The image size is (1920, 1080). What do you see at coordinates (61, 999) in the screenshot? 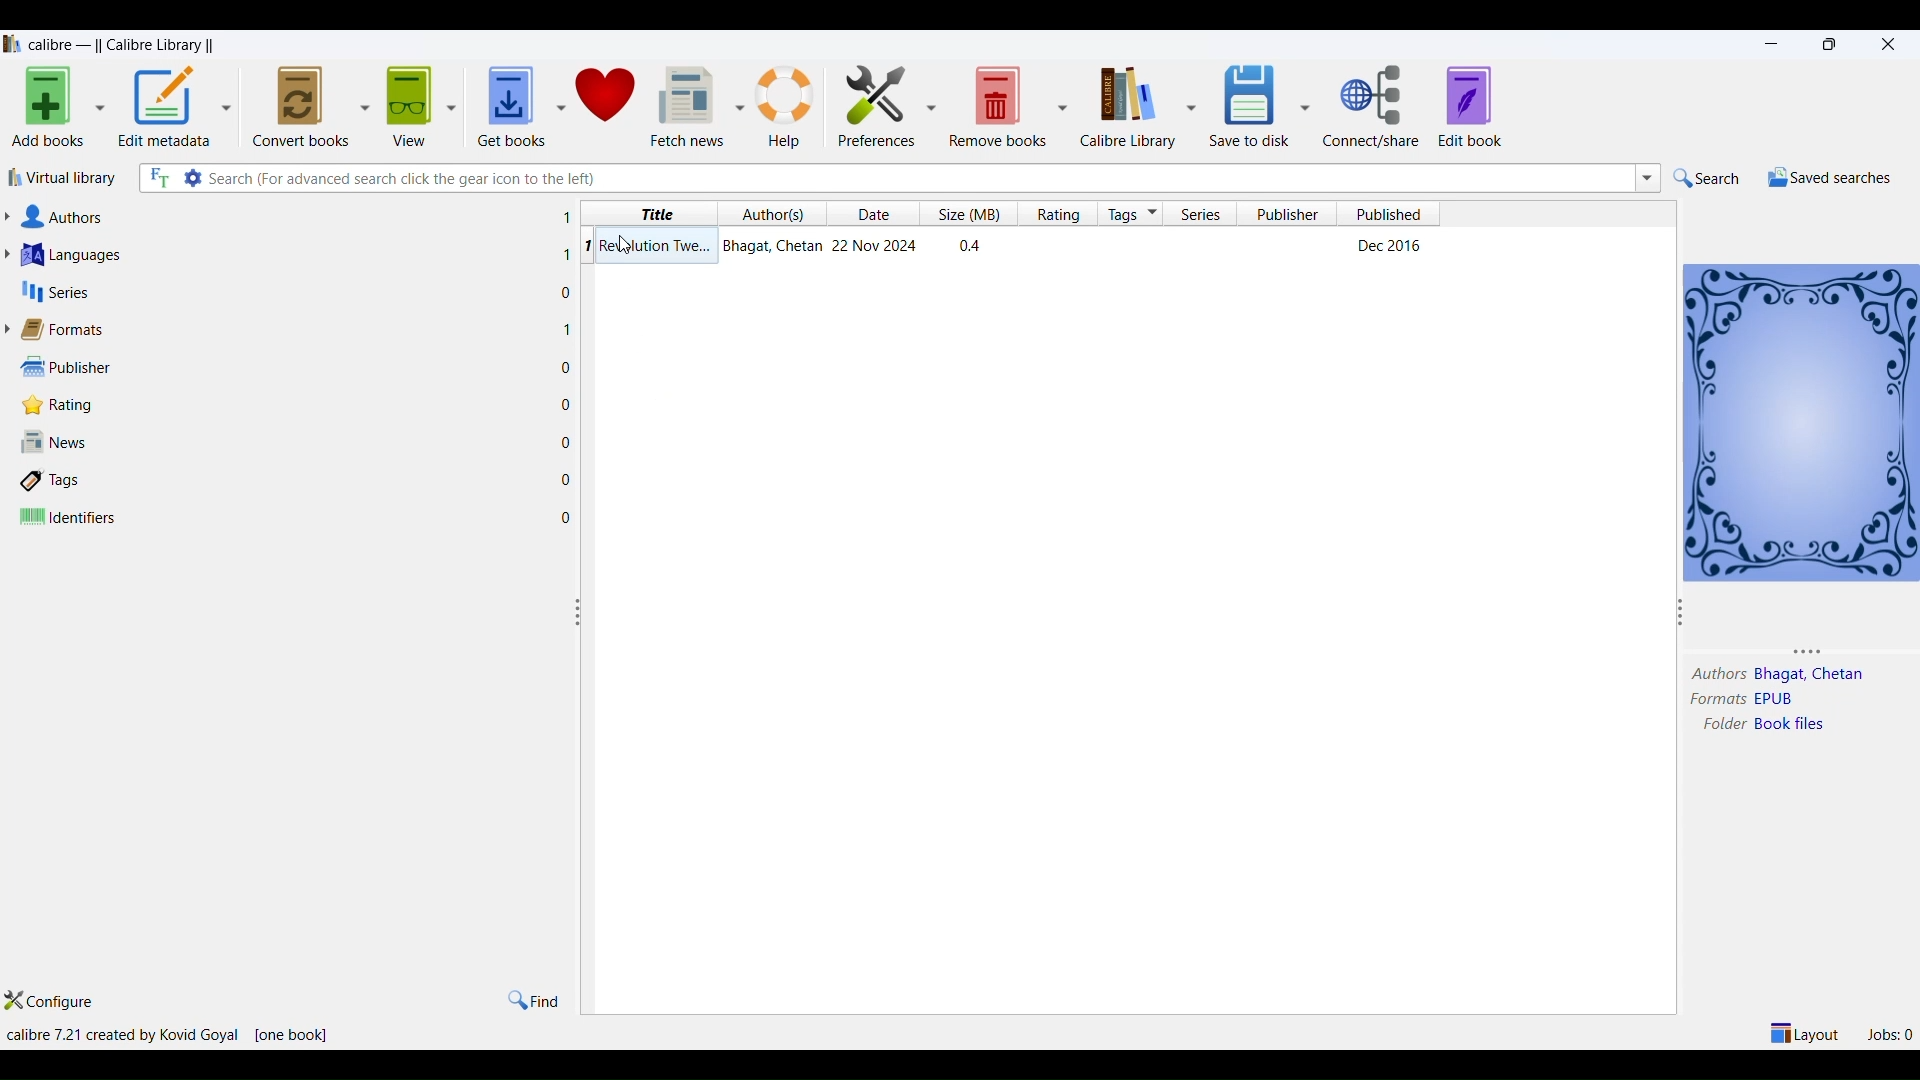
I see `configure` at bounding box center [61, 999].